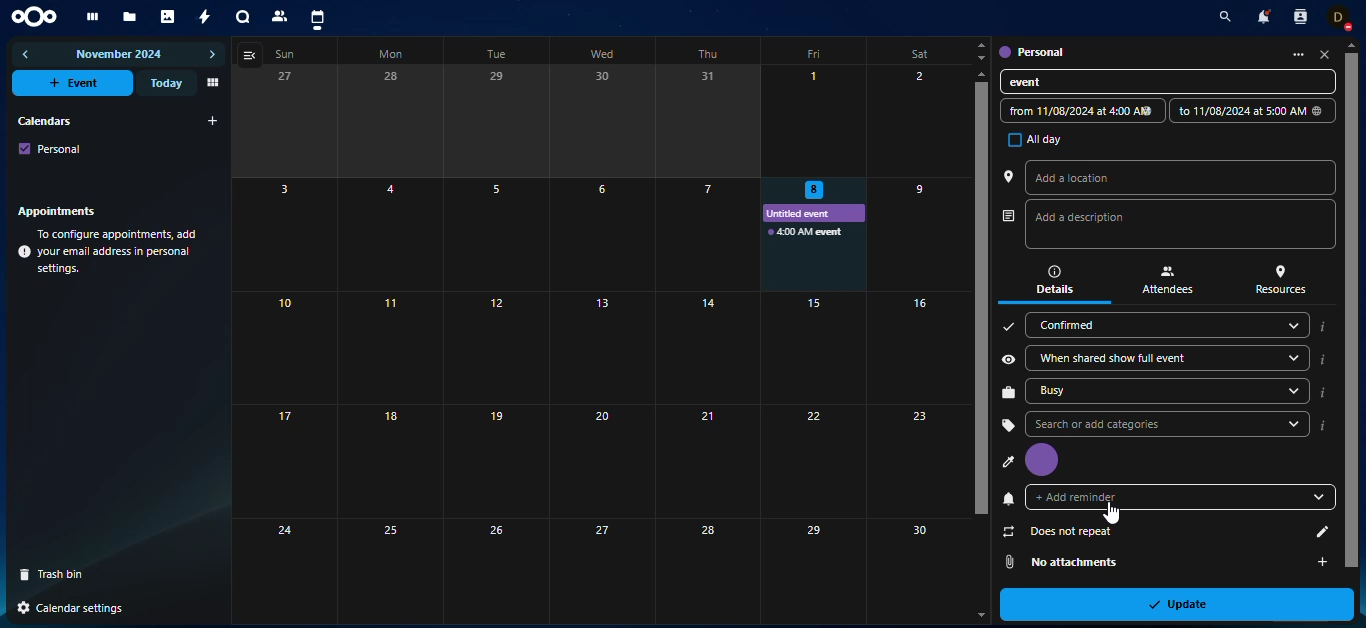 The height and width of the screenshot is (628, 1366). I want to click on 13, so click(601, 347).